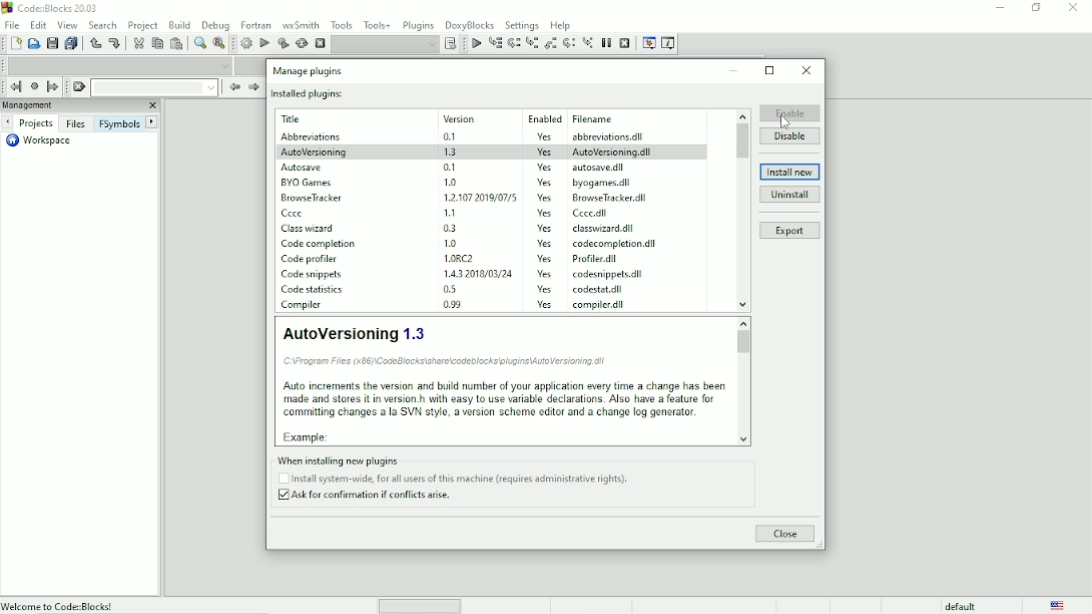  Describe the element at coordinates (599, 290) in the screenshot. I see `file` at that location.